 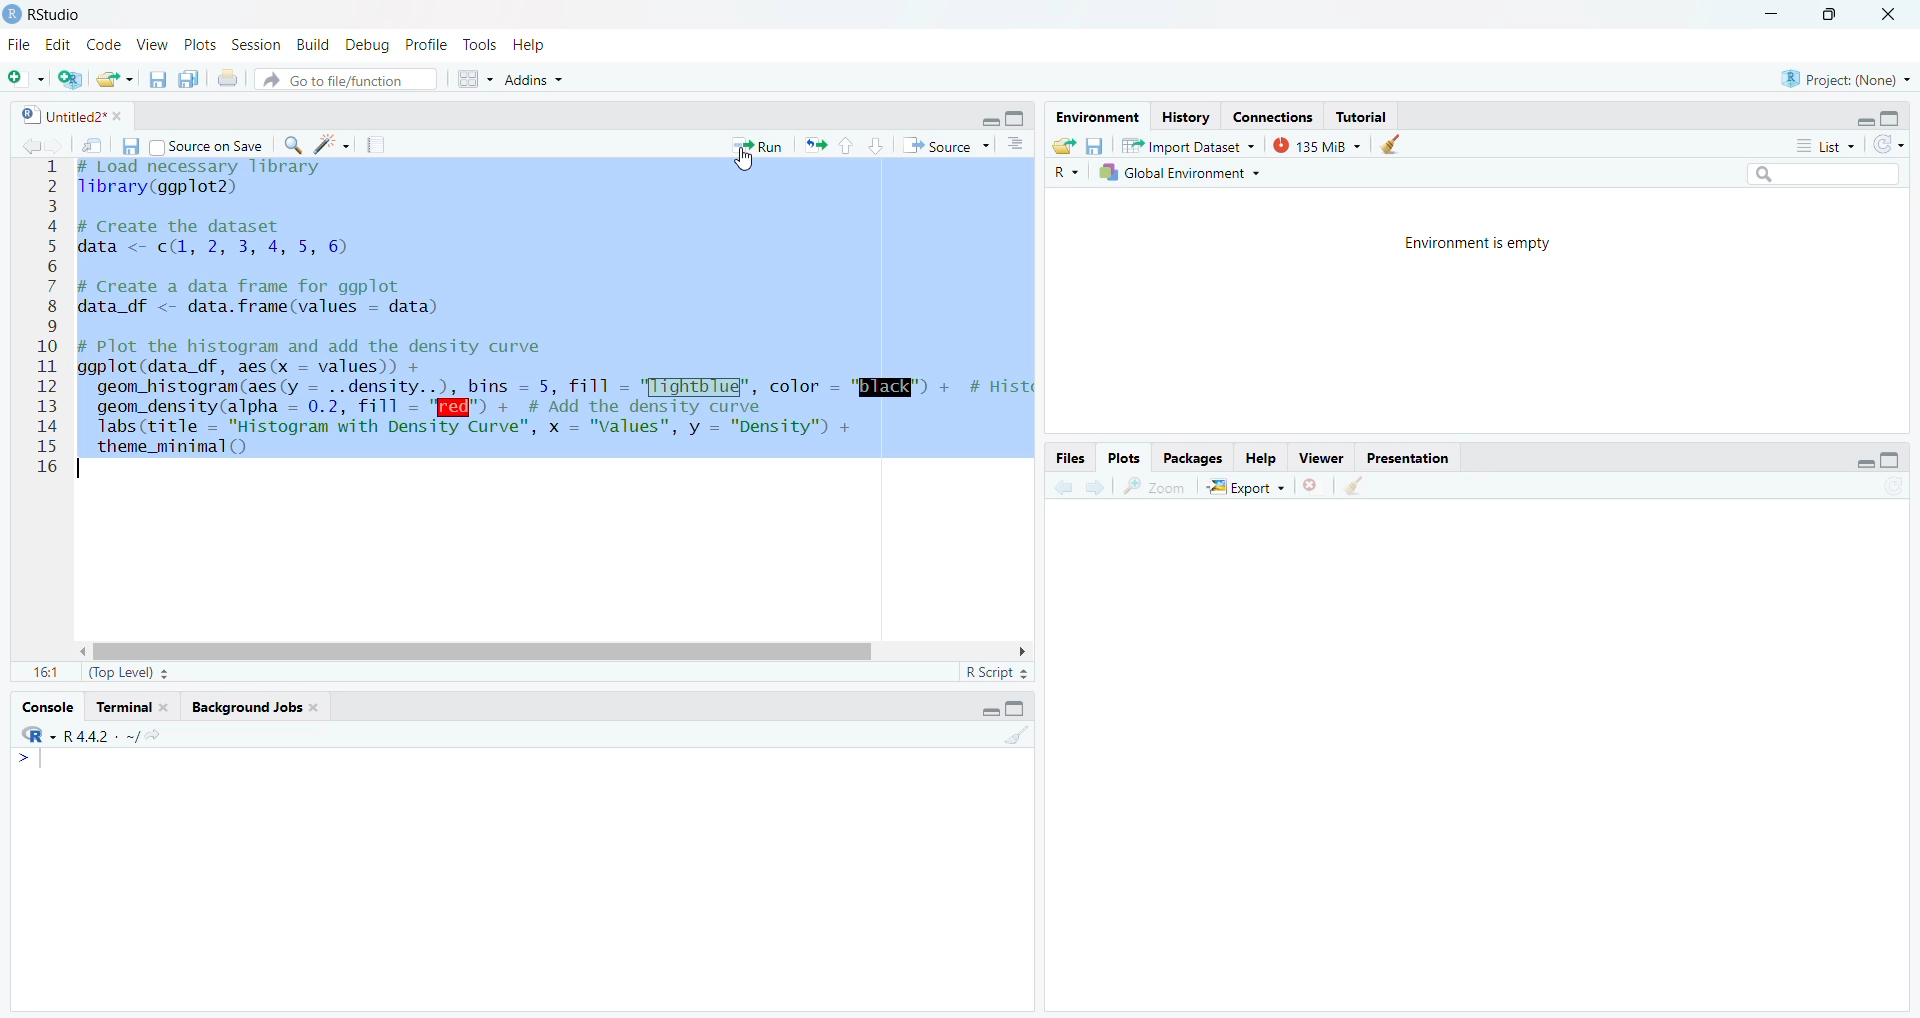 I want to click on maximize, so click(x=1015, y=705).